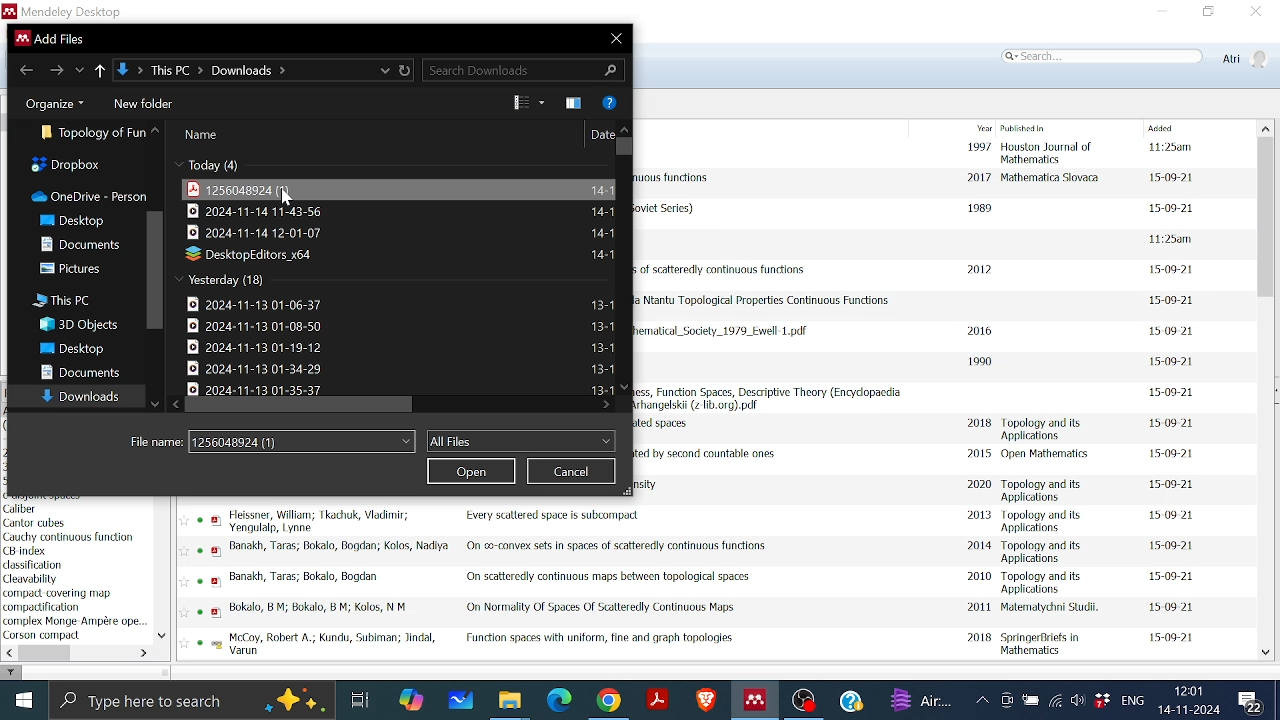 The height and width of the screenshot is (720, 1280). What do you see at coordinates (559, 700) in the screenshot?
I see `Microsoft edge` at bounding box center [559, 700].